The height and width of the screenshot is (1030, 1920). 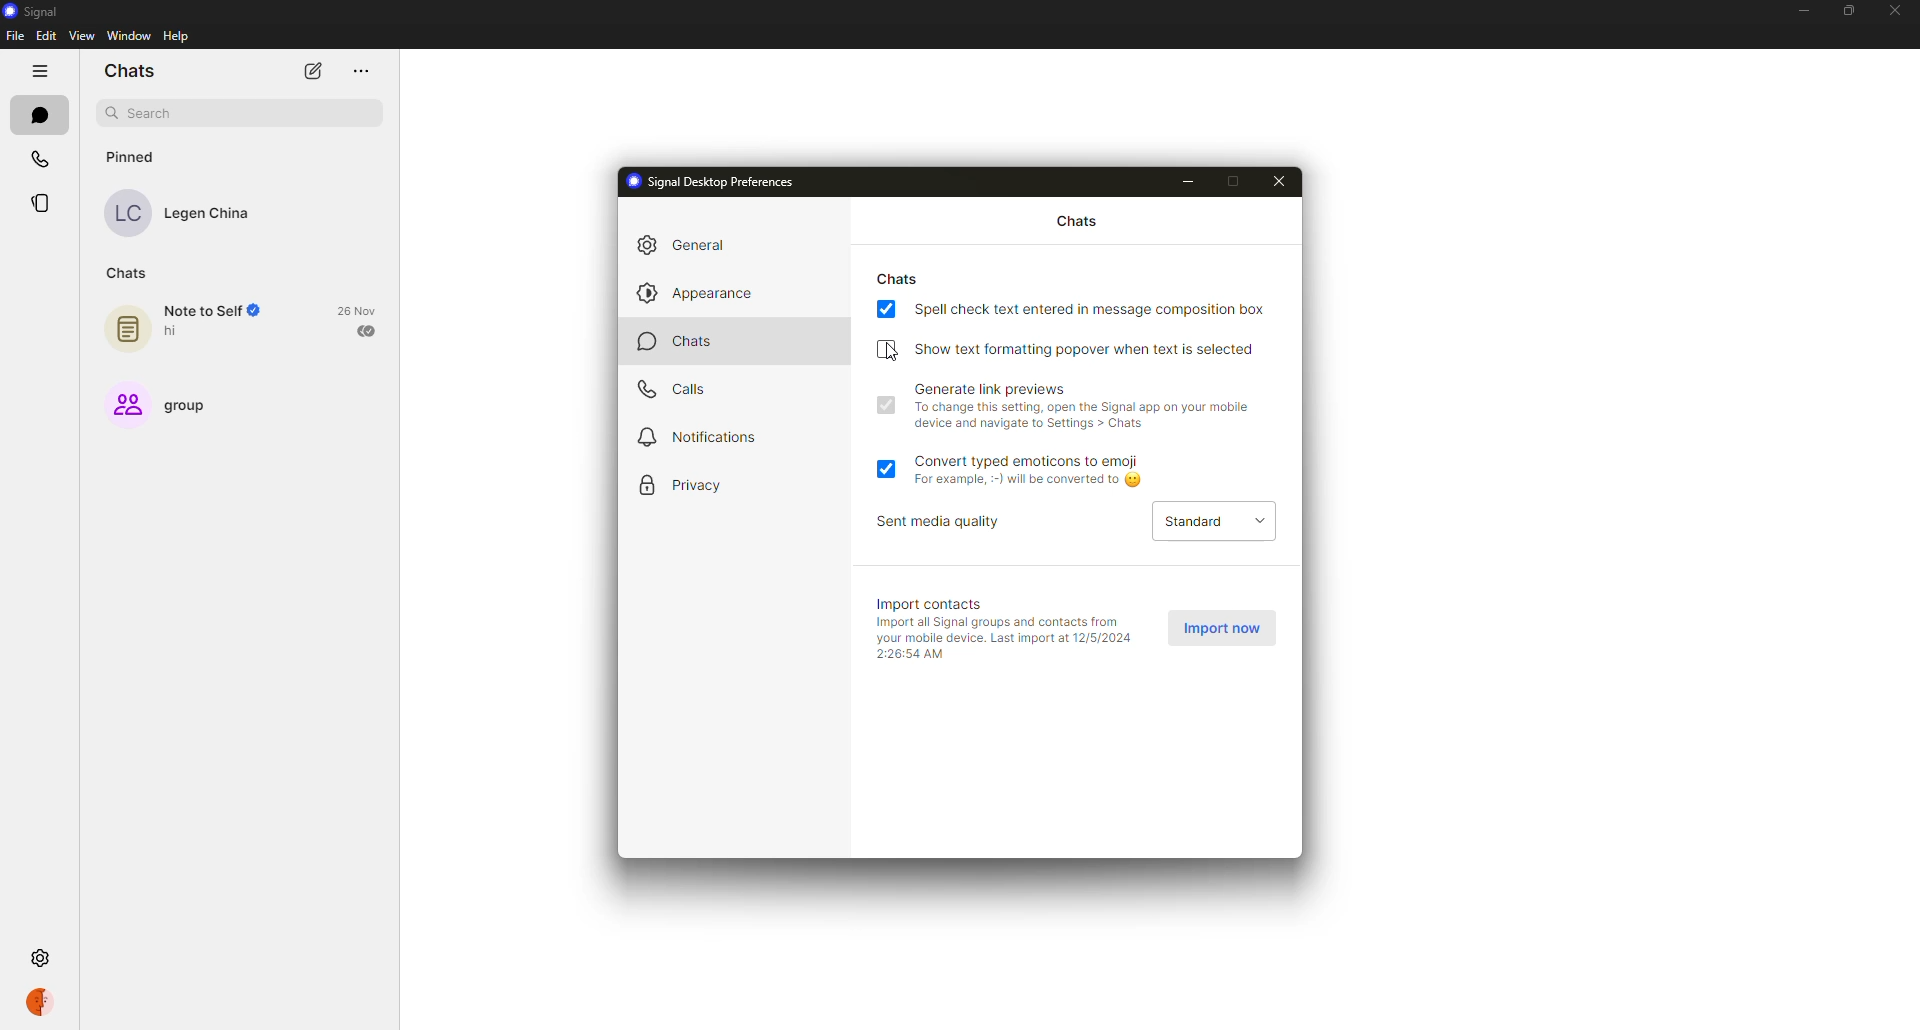 What do you see at coordinates (1072, 222) in the screenshot?
I see `chats` at bounding box center [1072, 222].